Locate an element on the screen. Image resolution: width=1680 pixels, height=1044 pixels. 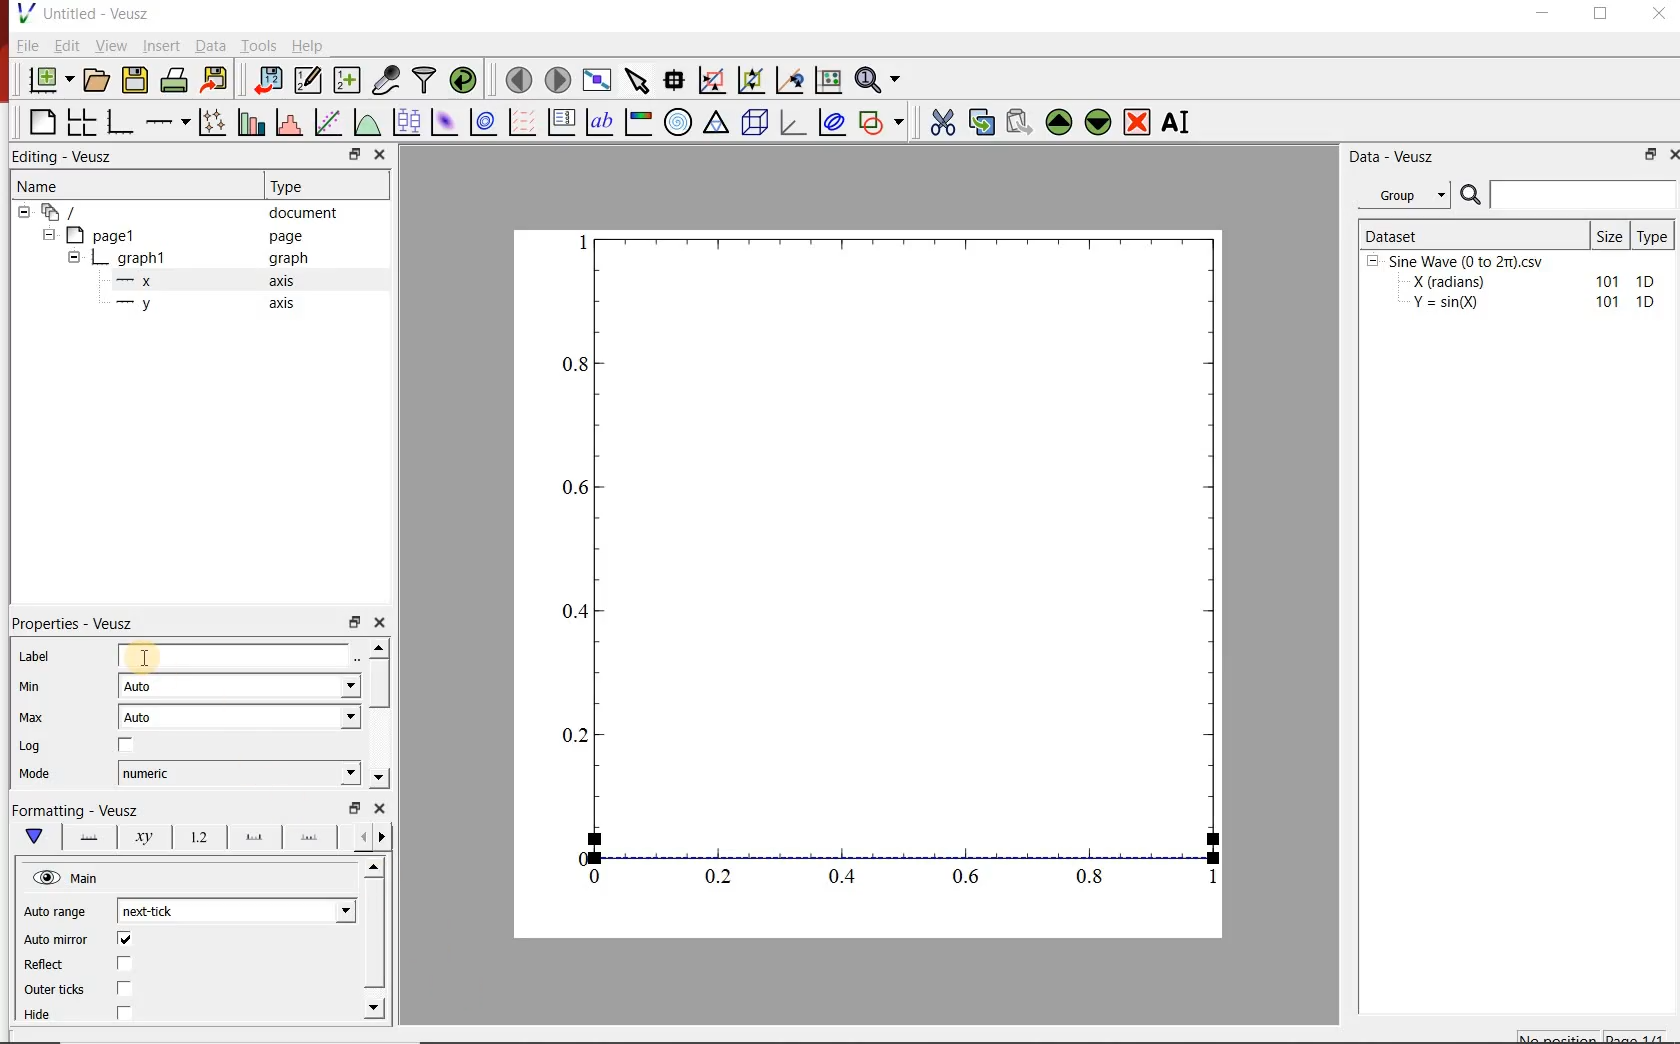
scrollbar is located at coordinates (381, 685).